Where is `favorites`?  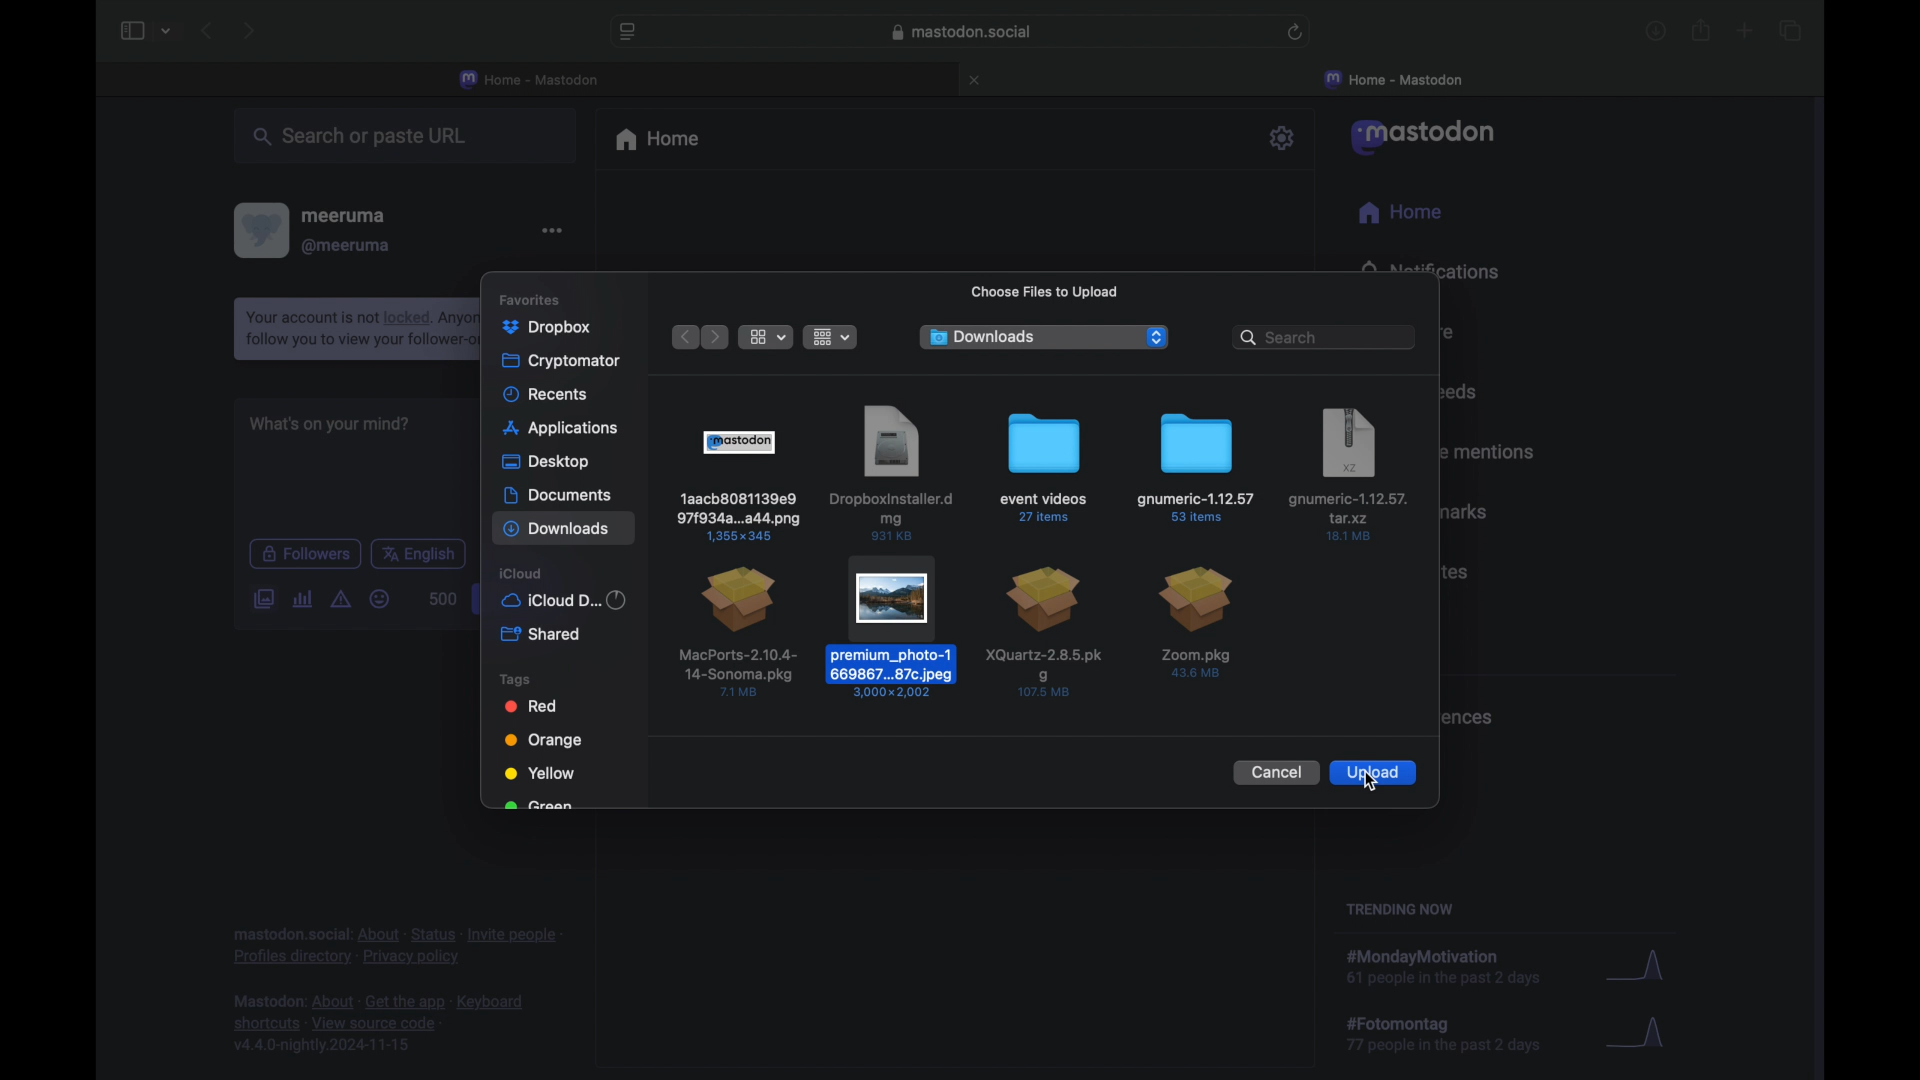 favorites is located at coordinates (548, 295).